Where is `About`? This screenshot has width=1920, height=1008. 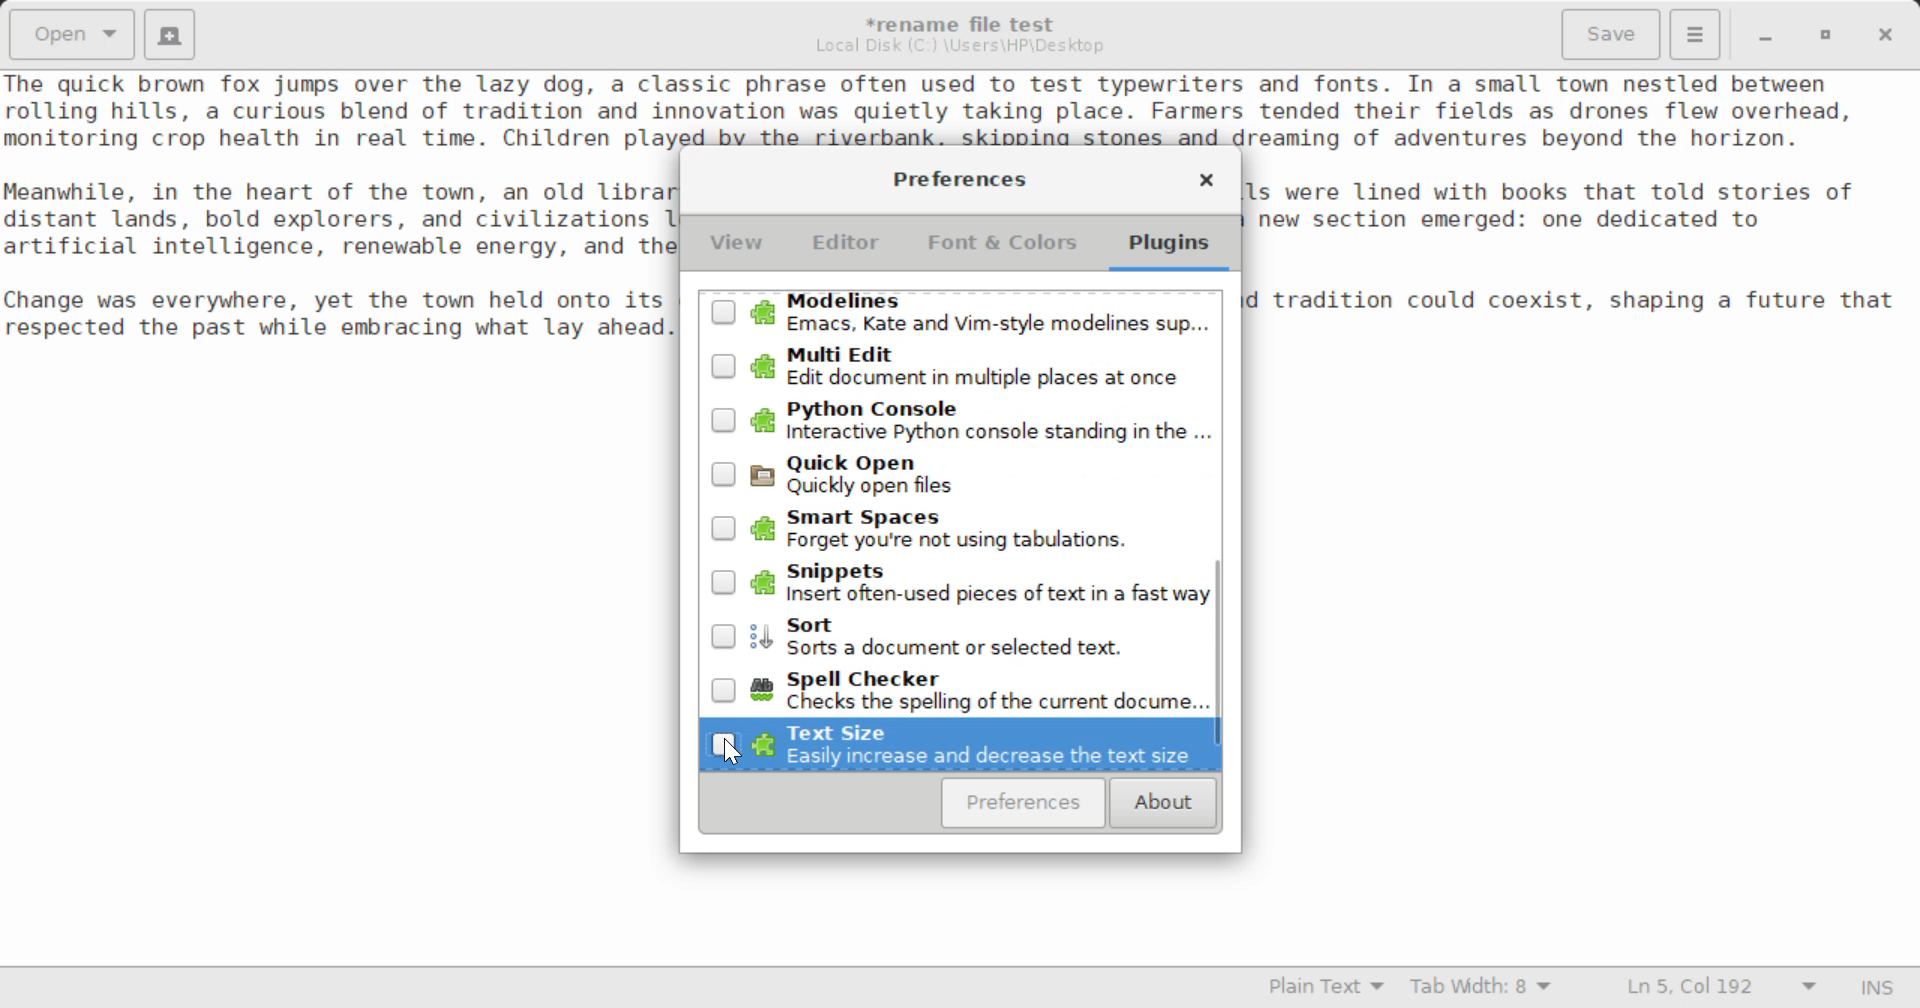
About is located at coordinates (1160, 804).